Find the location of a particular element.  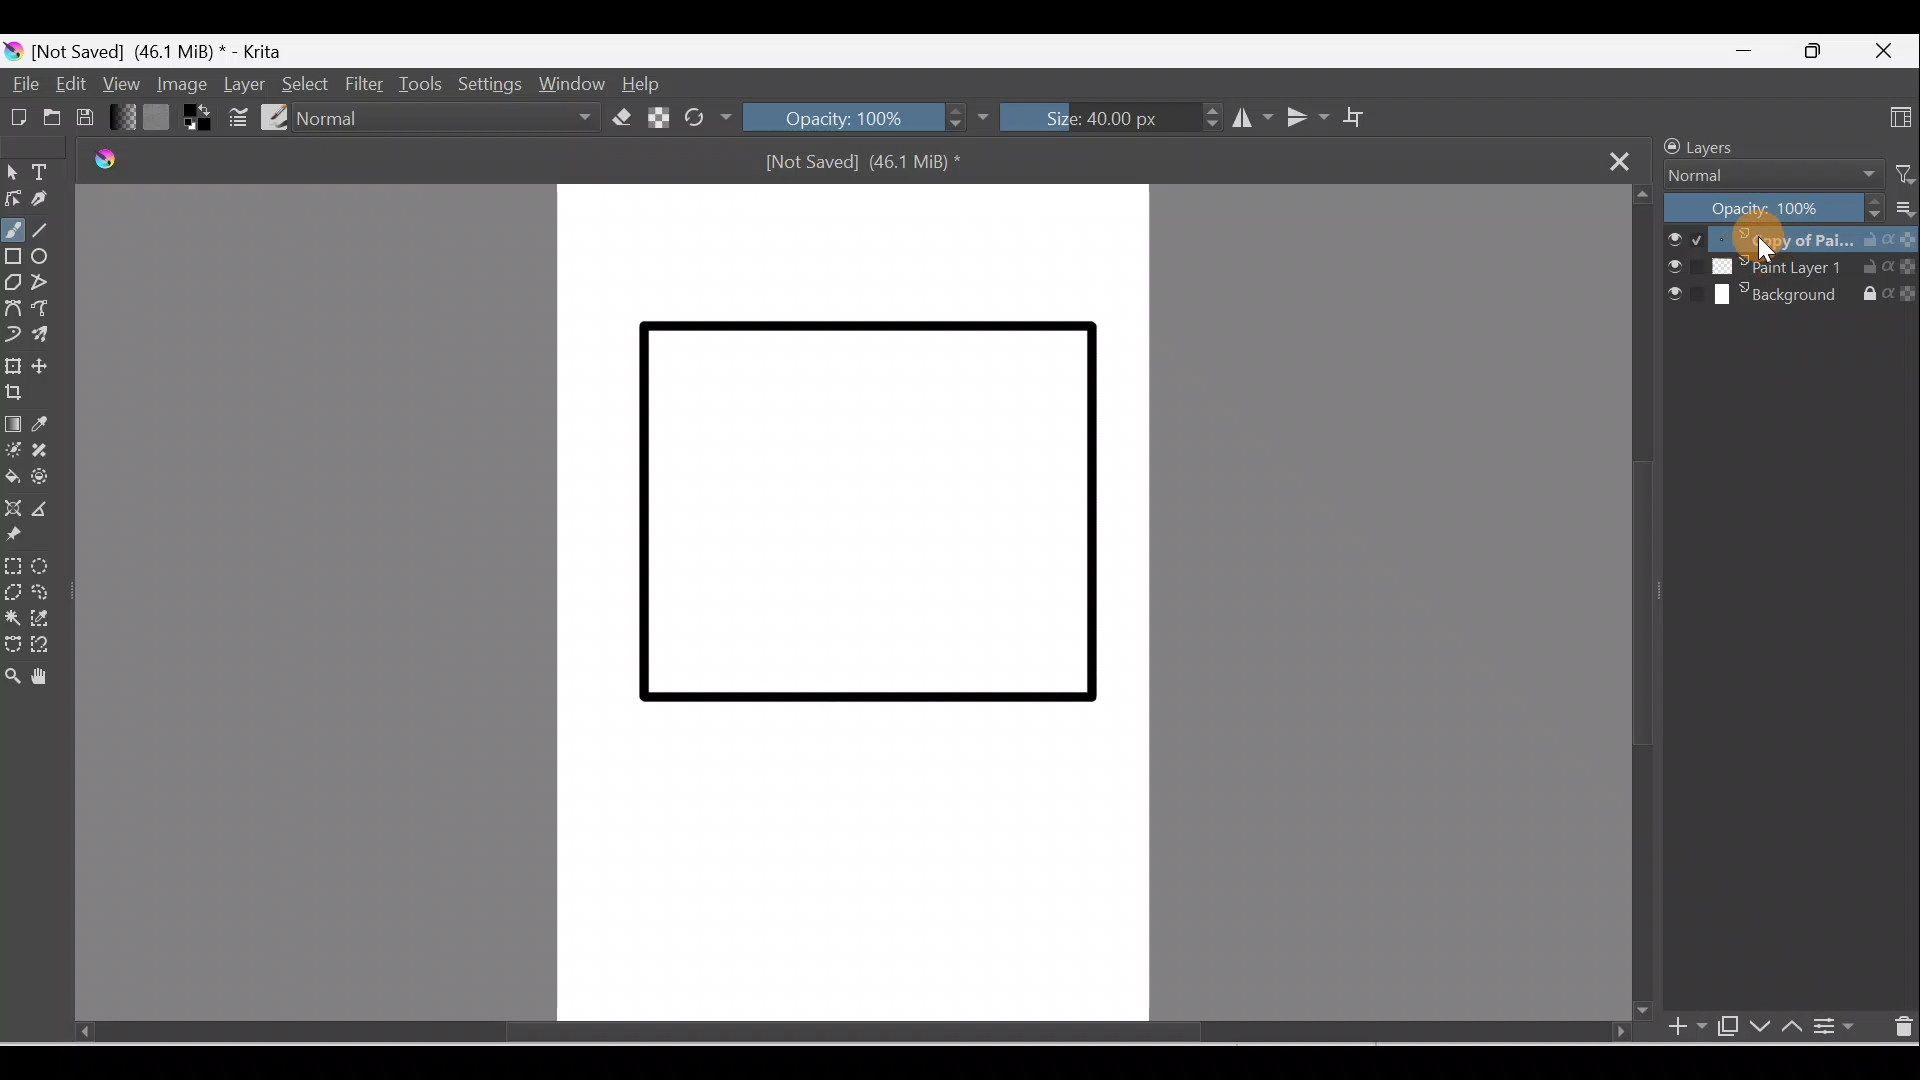

Delete layer/mask is located at coordinates (1901, 1029).